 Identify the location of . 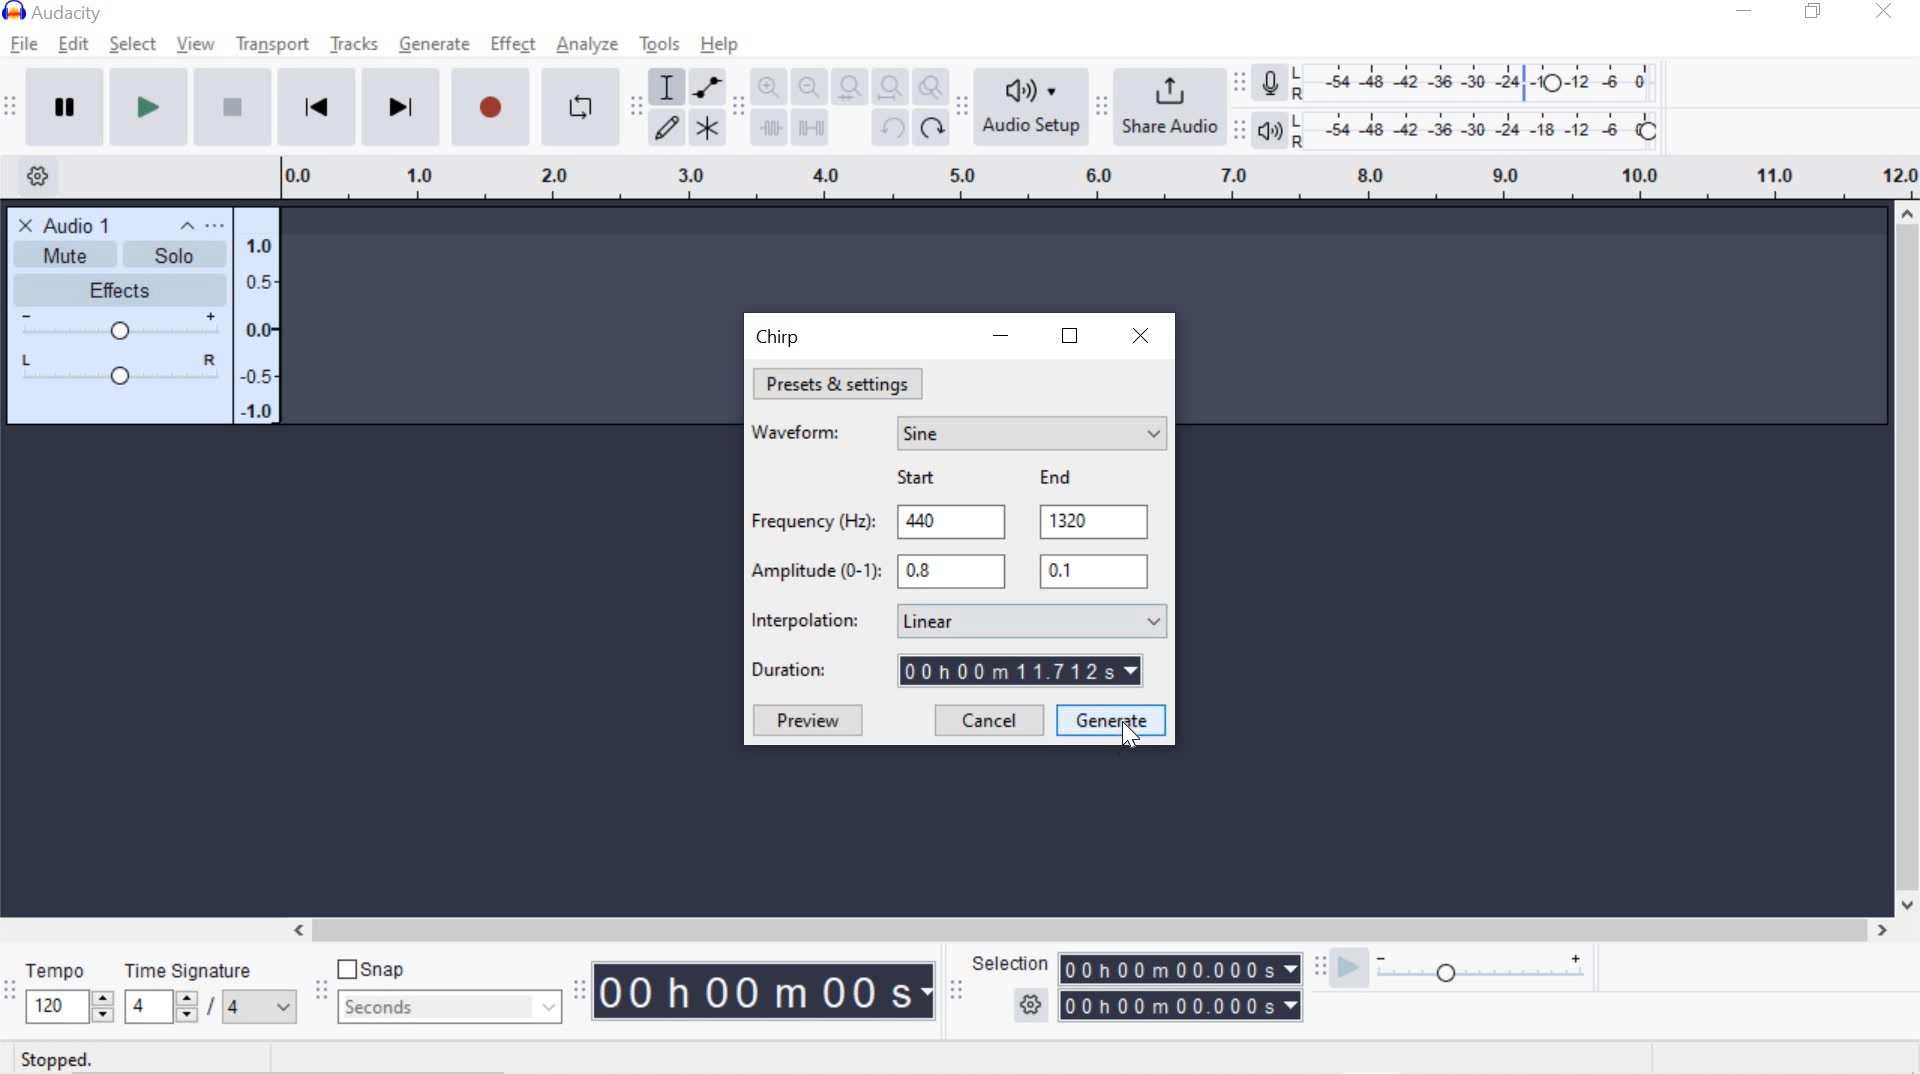
(1009, 964).